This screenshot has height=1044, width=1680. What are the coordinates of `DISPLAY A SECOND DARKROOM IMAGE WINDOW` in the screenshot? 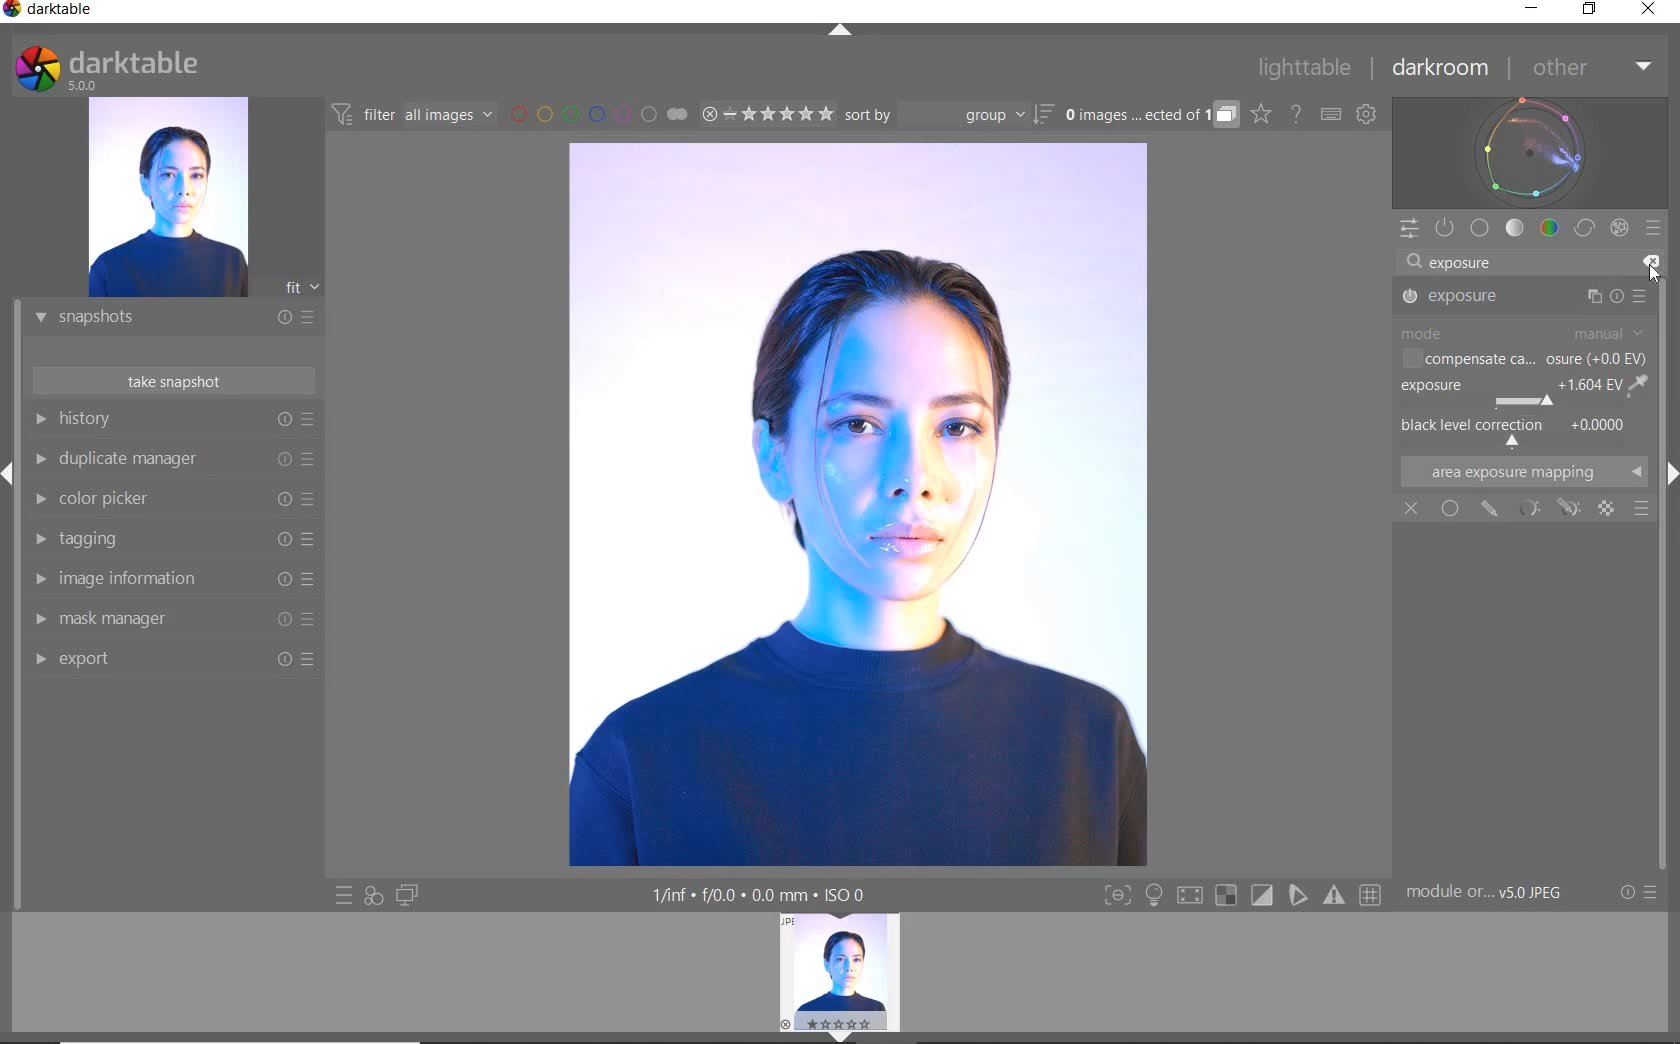 It's located at (407, 895).